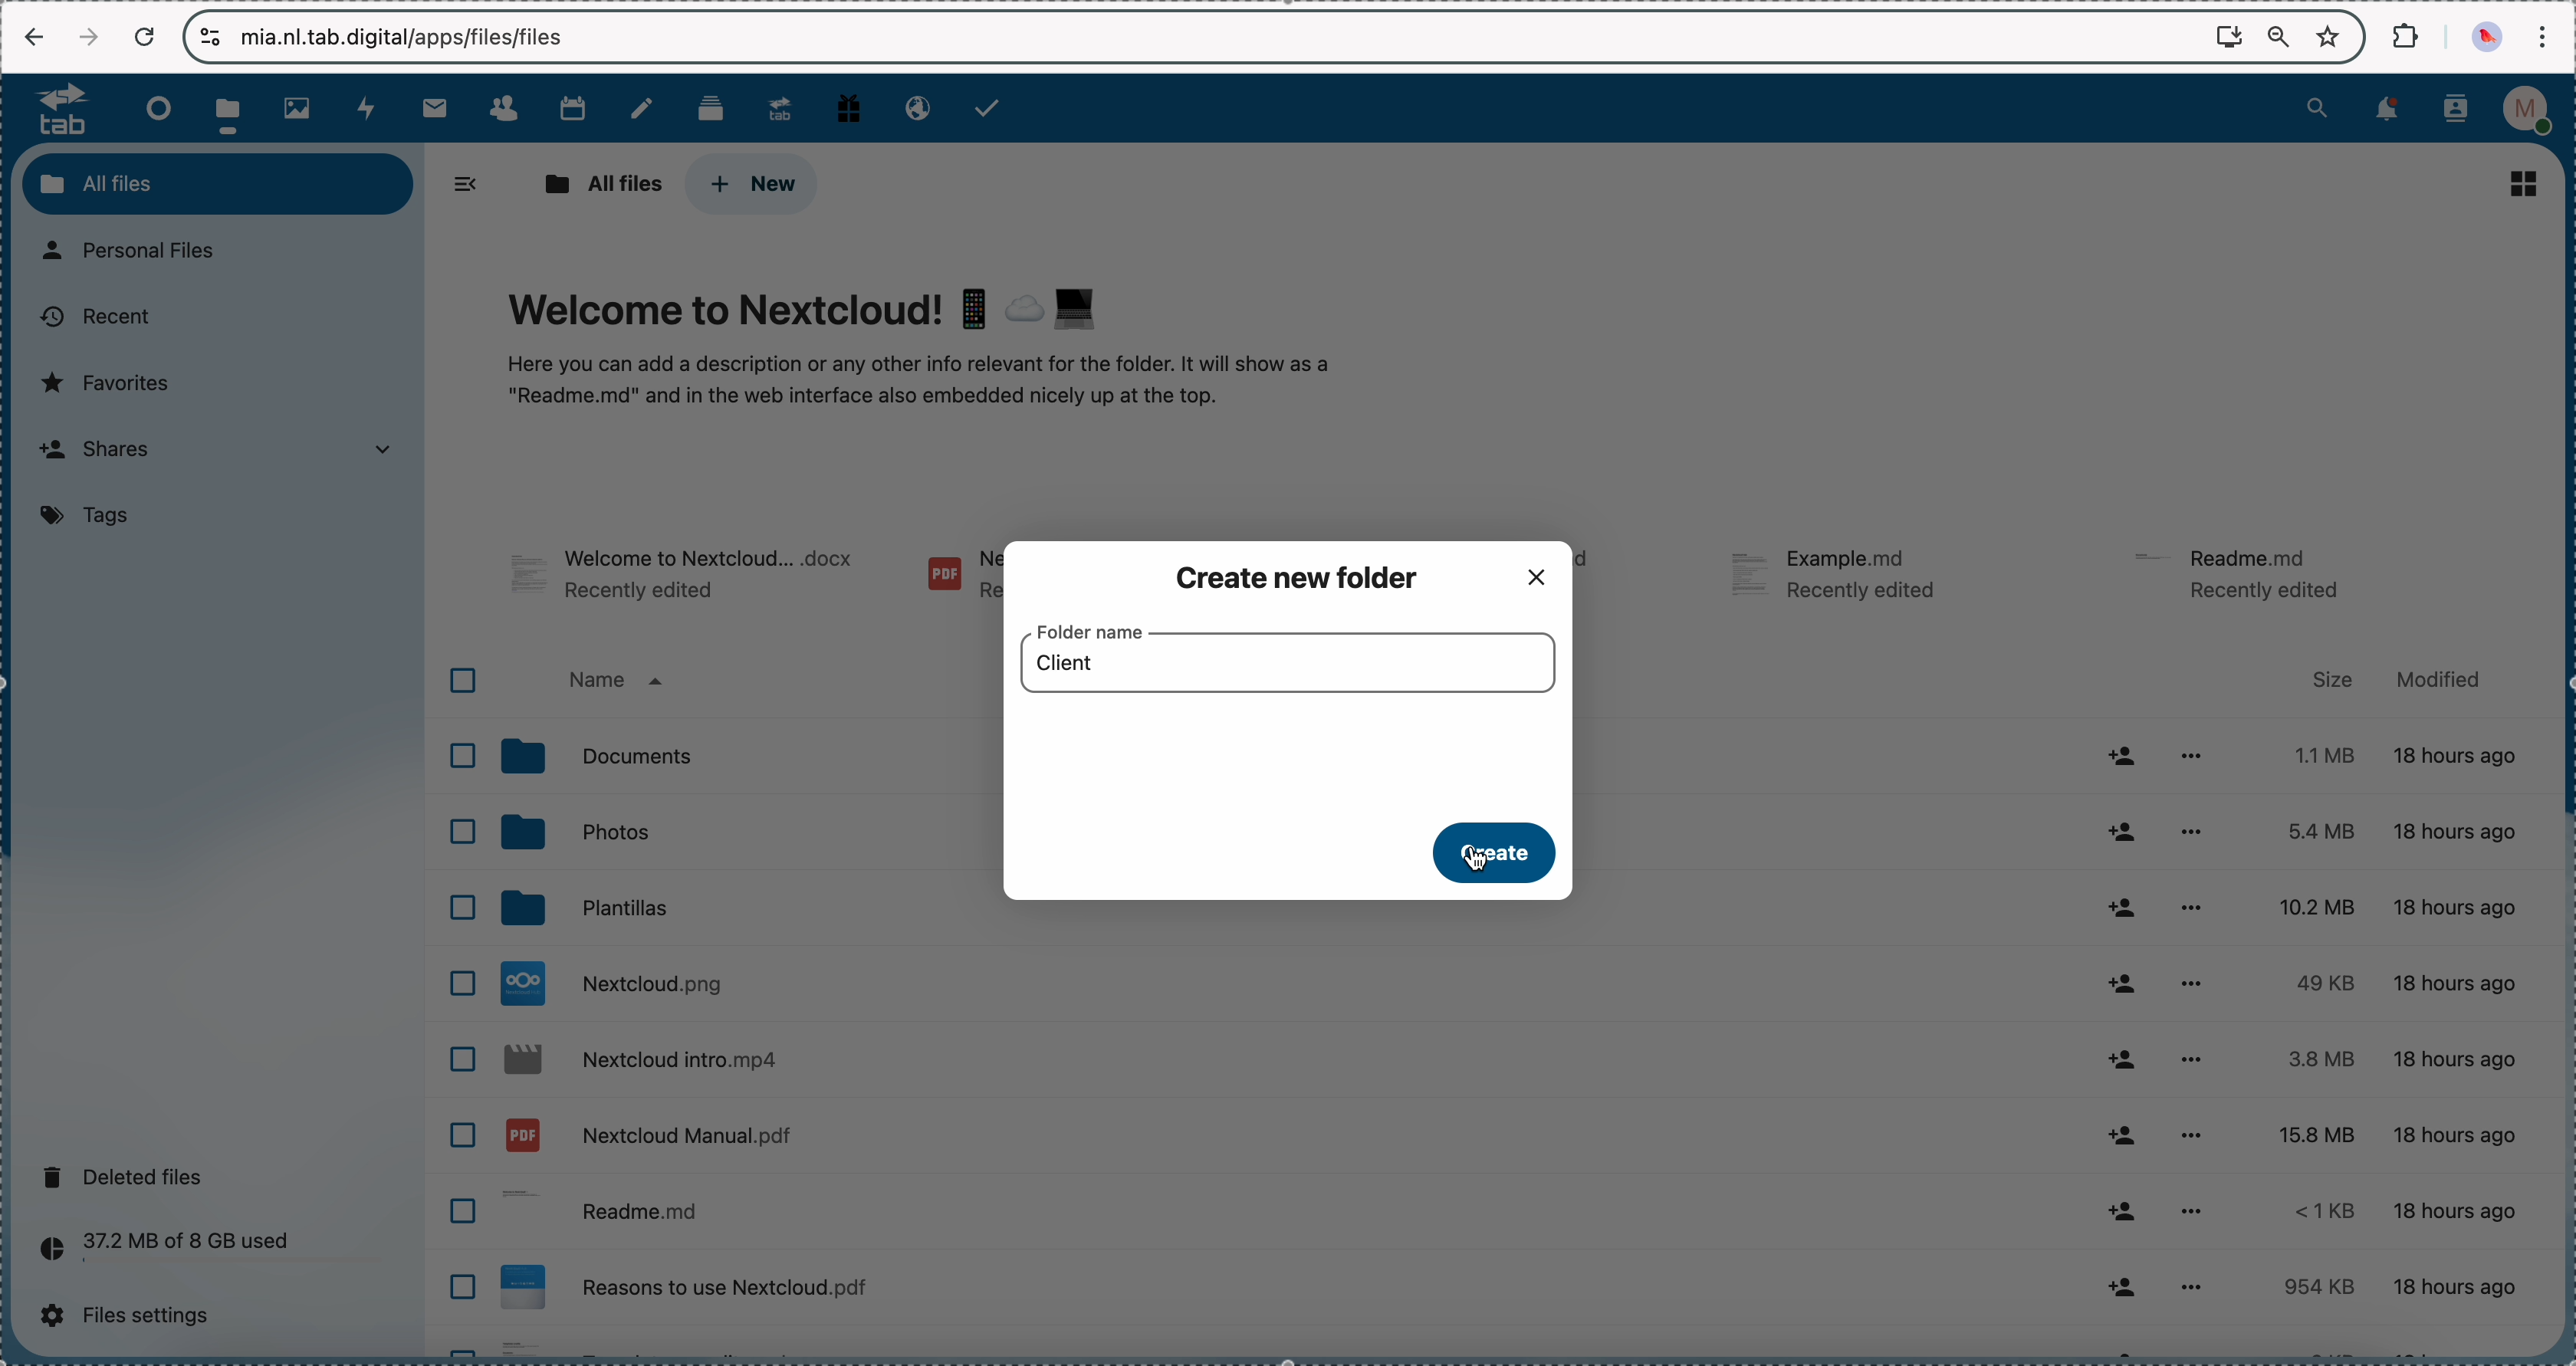 The image size is (2576, 1366). What do you see at coordinates (740, 753) in the screenshot?
I see `documents` at bounding box center [740, 753].